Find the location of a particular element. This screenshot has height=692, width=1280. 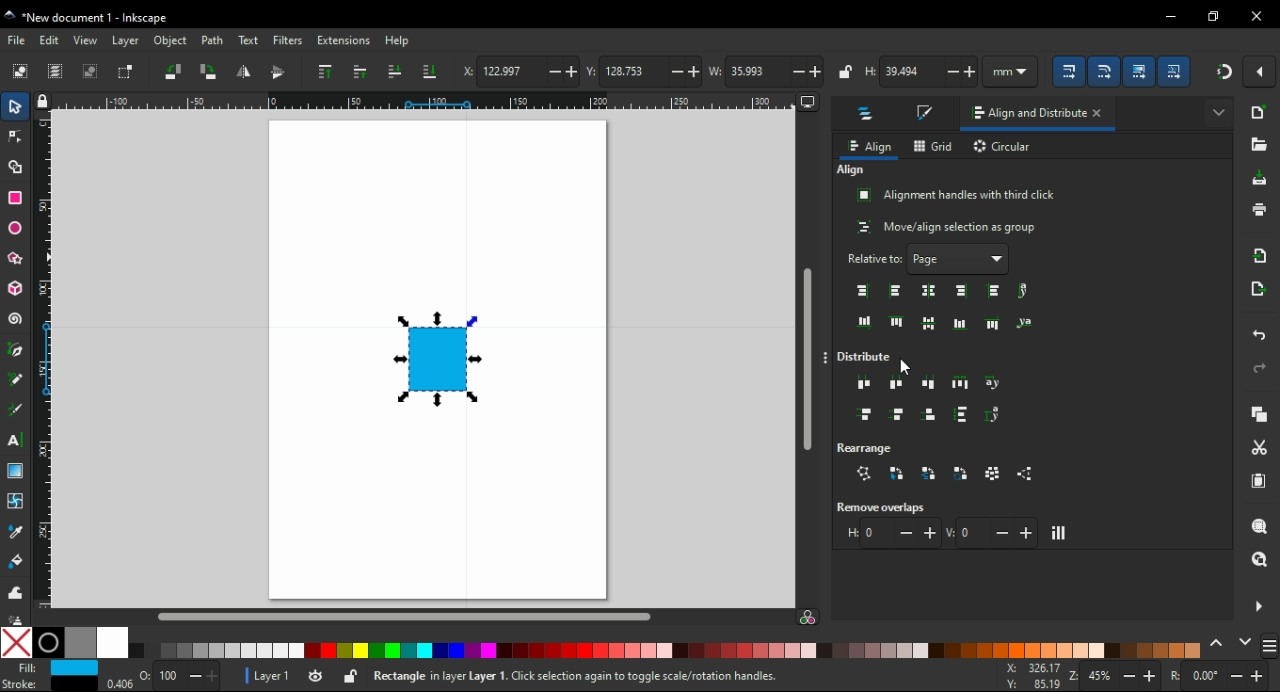

width of selection is located at coordinates (766, 71).